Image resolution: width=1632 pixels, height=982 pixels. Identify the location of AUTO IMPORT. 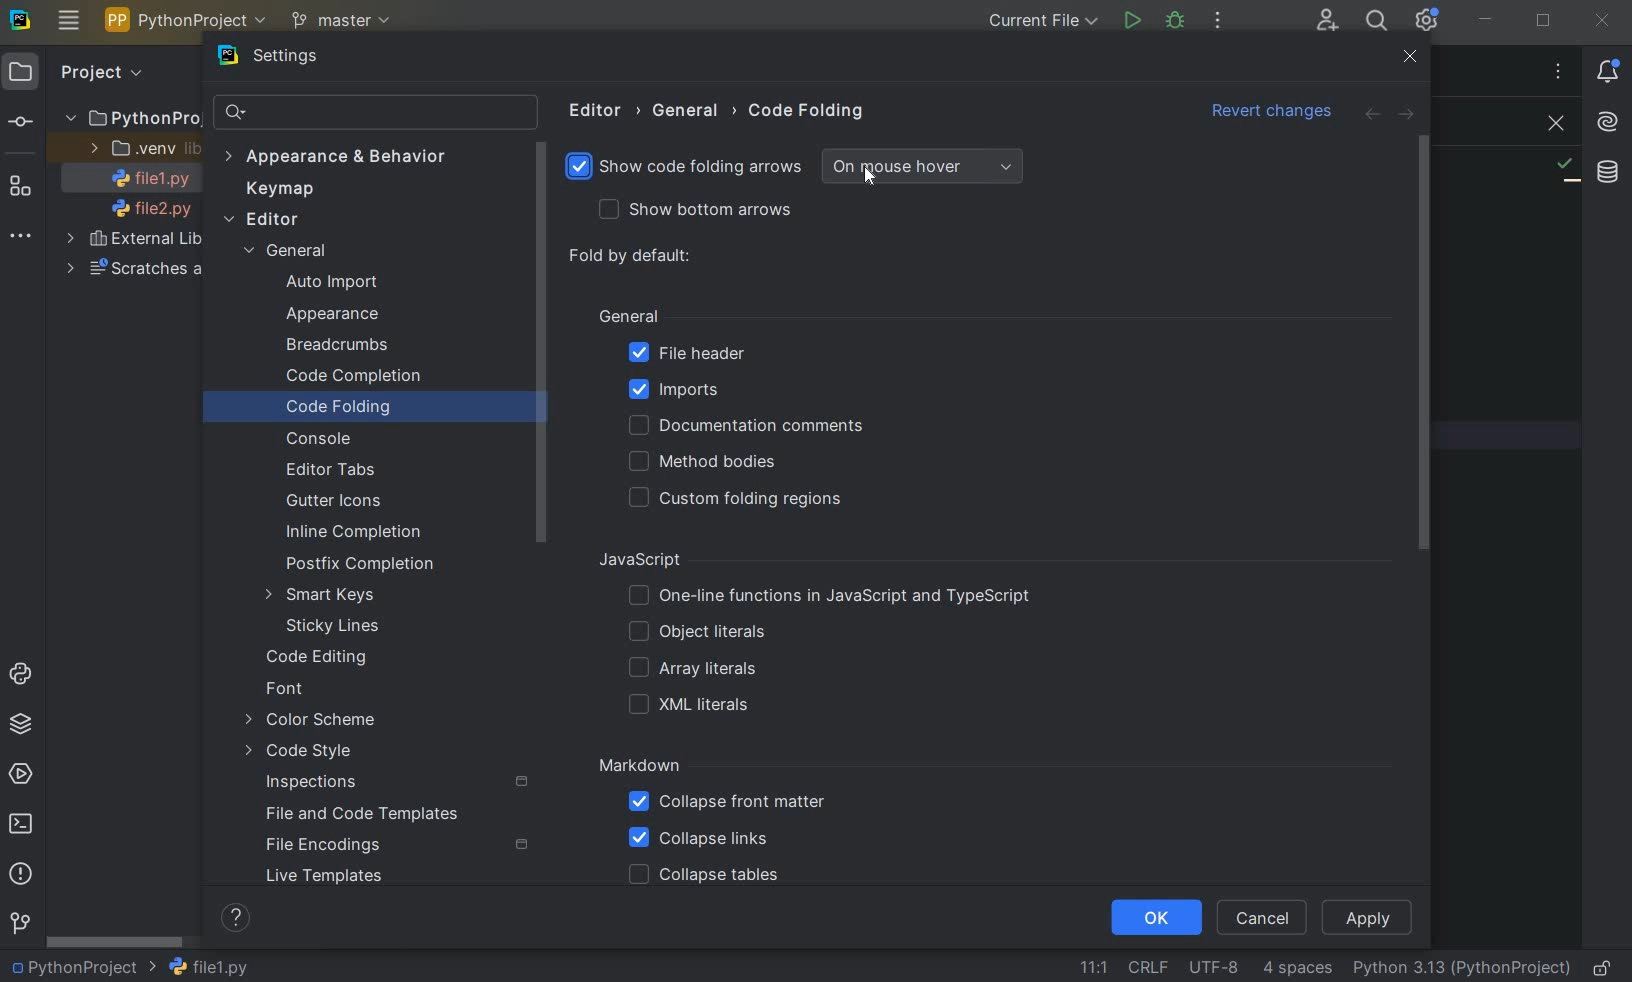
(331, 283).